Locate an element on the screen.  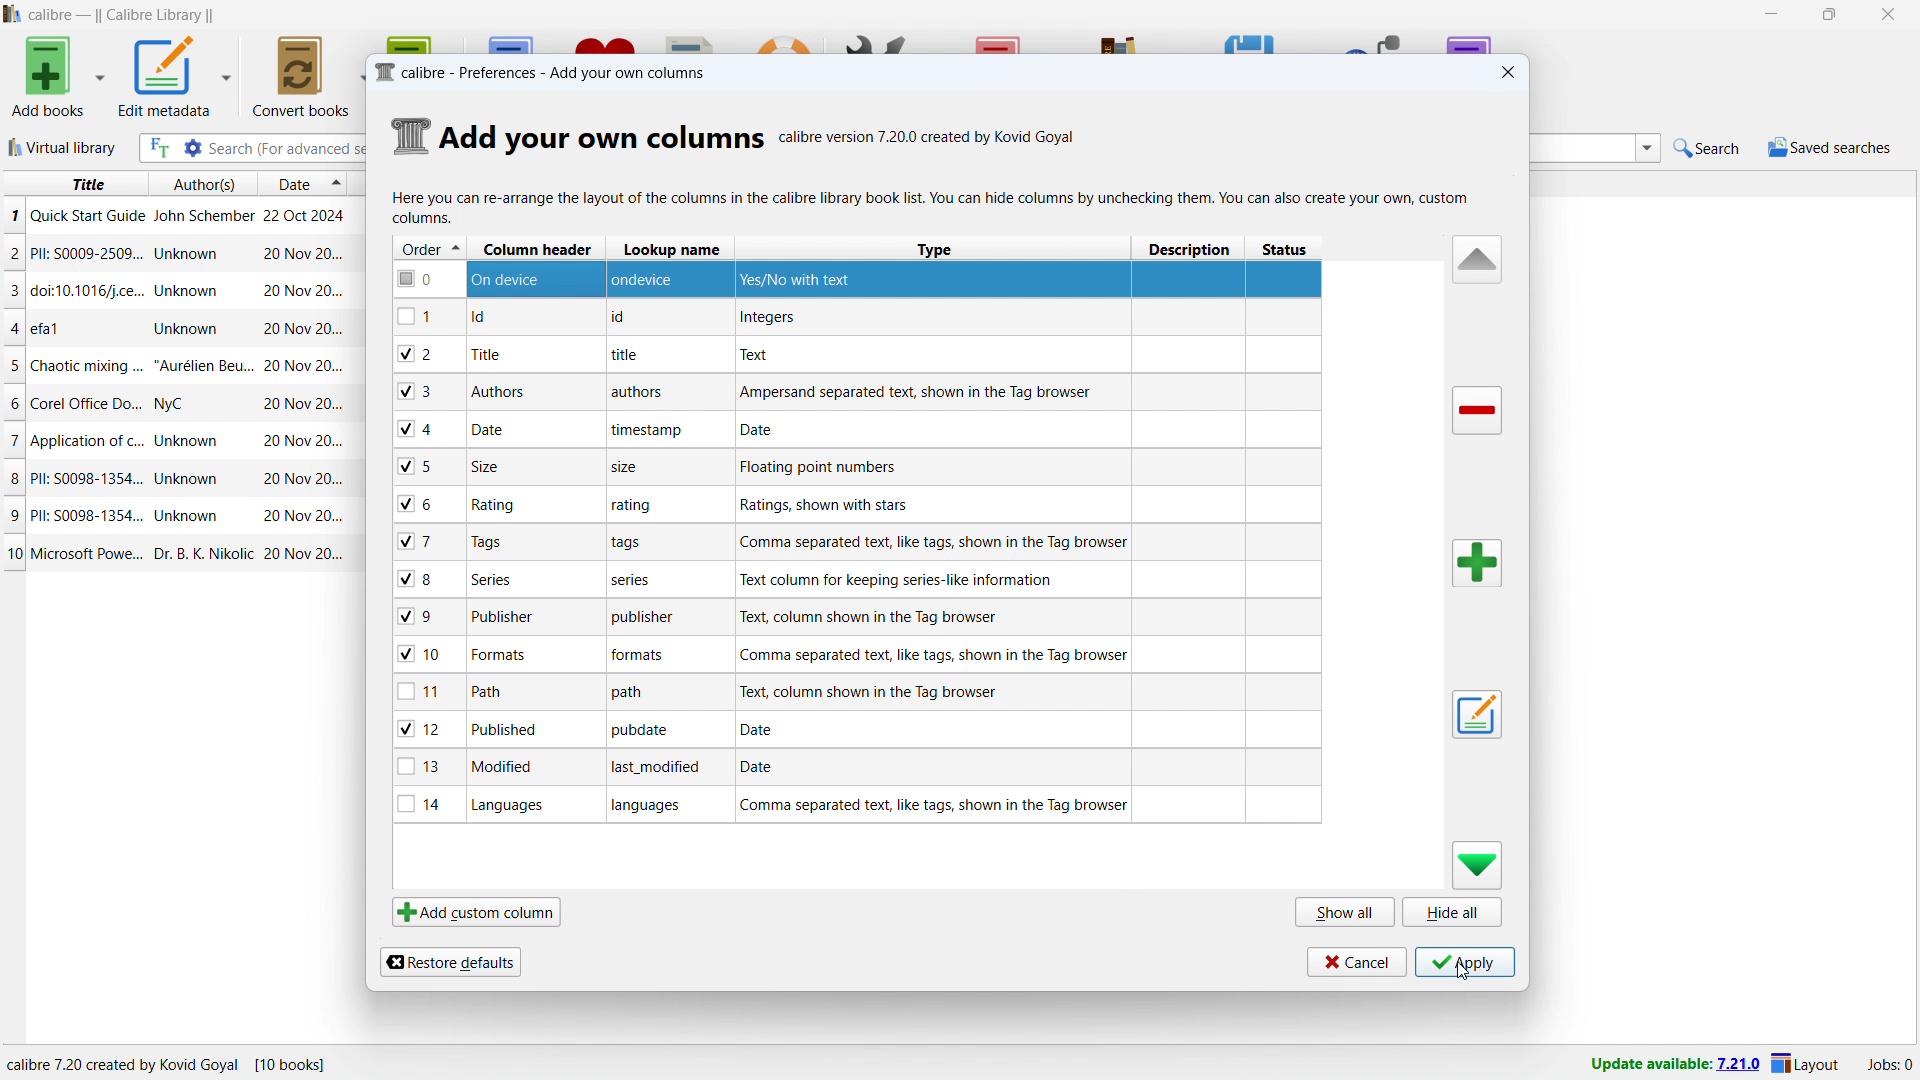
ve Series series Text column for keeping series-like information is located at coordinates (852, 576).